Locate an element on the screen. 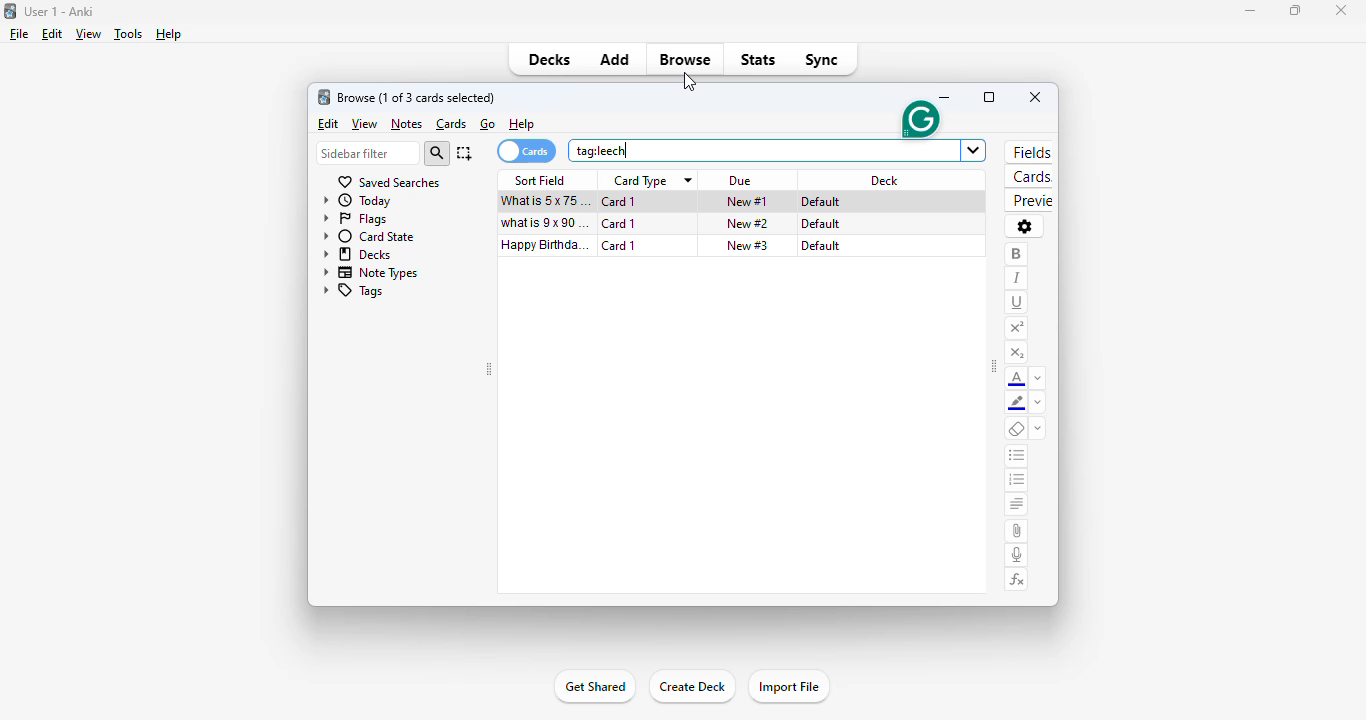 This screenshot has height=720, width=1366. select formatting to remove is located at coordinates (1039, 427).